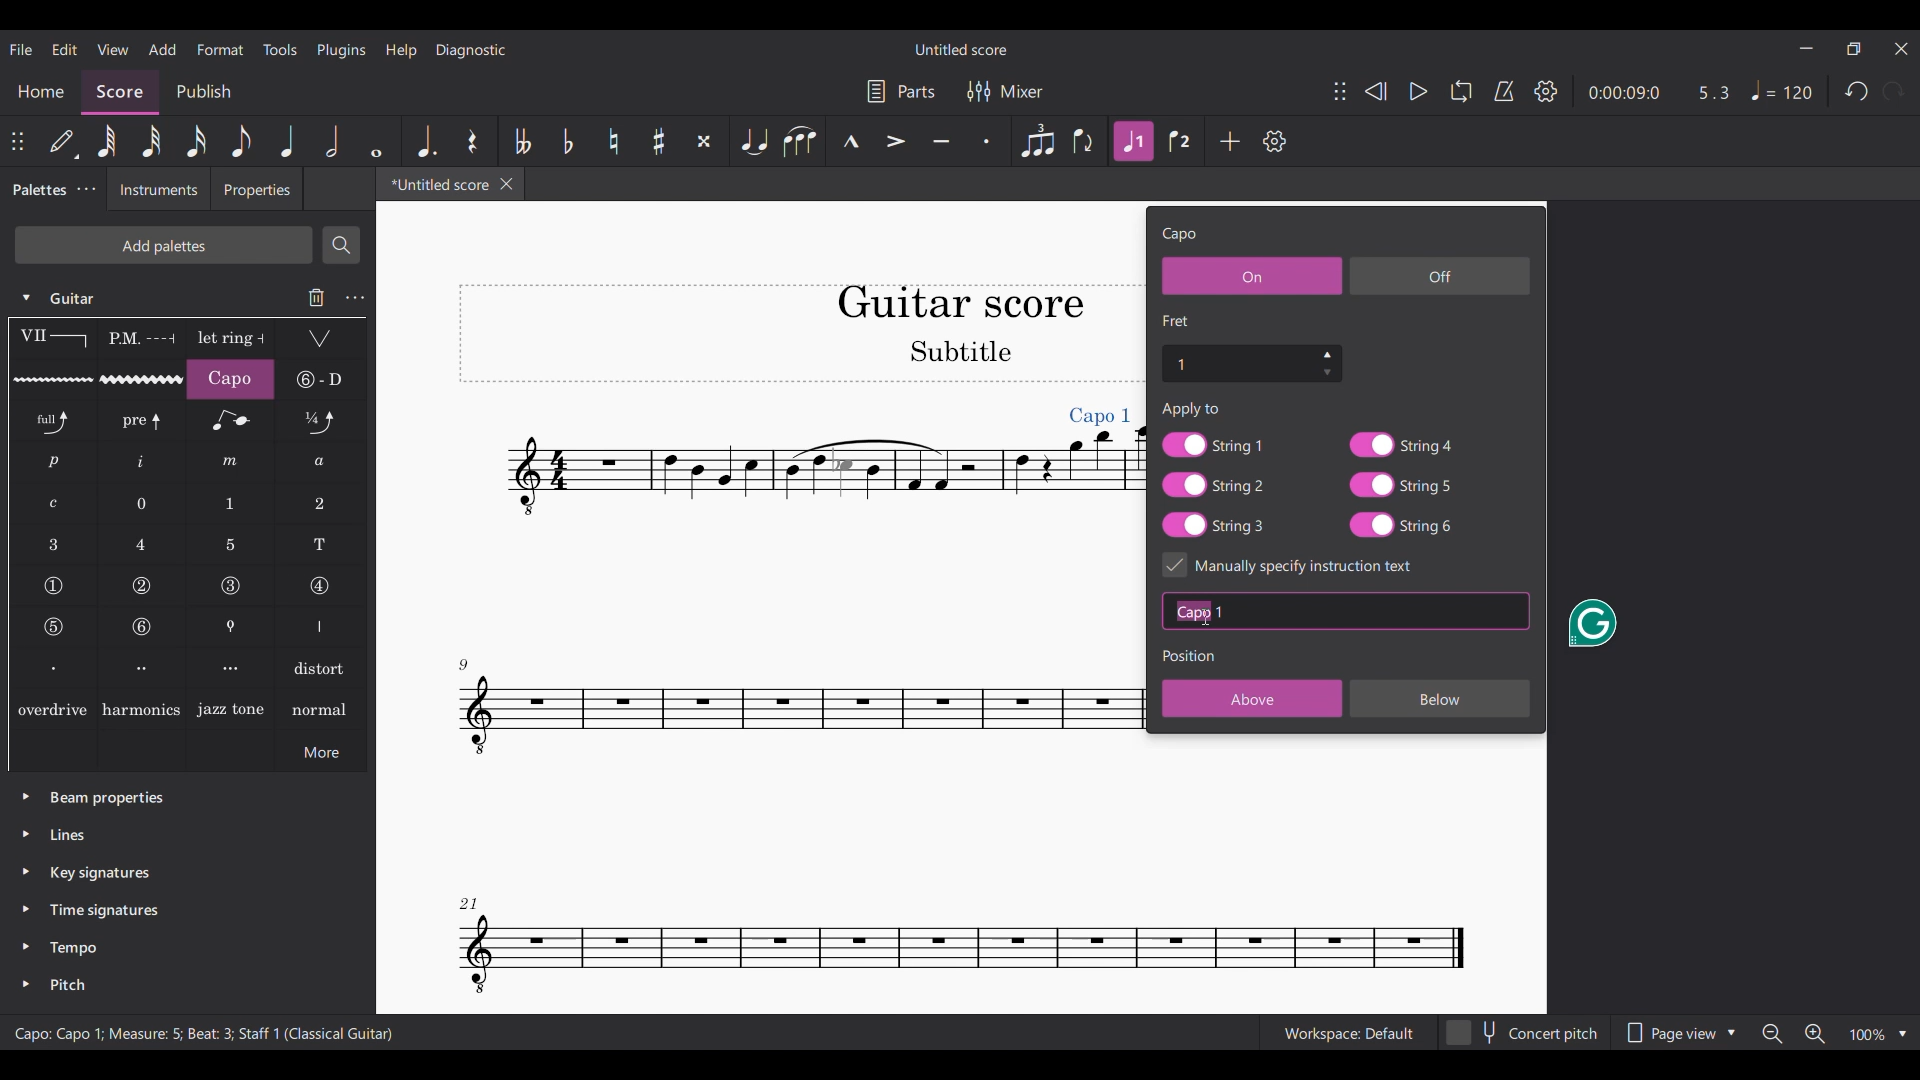  I want to click on Pitch, so click(66, 985).